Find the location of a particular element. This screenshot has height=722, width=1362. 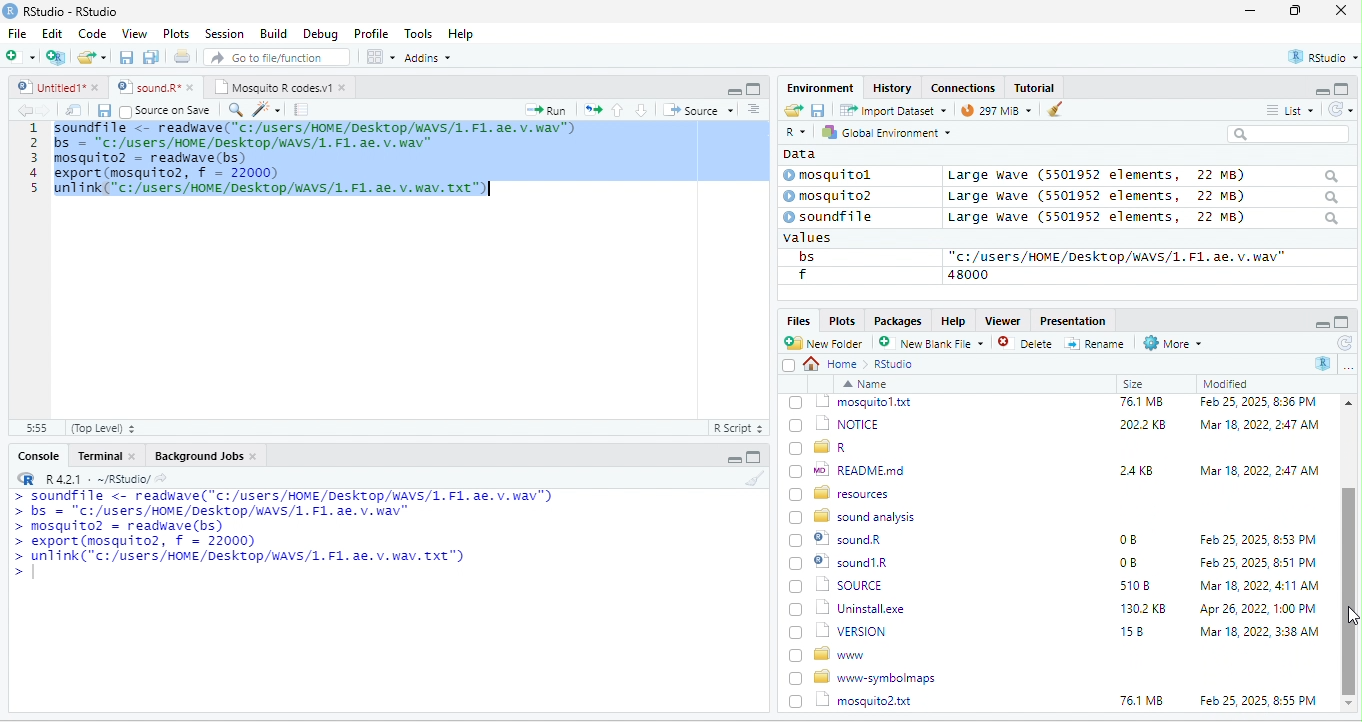

1302 KB is located at coordinates (1145, 704).